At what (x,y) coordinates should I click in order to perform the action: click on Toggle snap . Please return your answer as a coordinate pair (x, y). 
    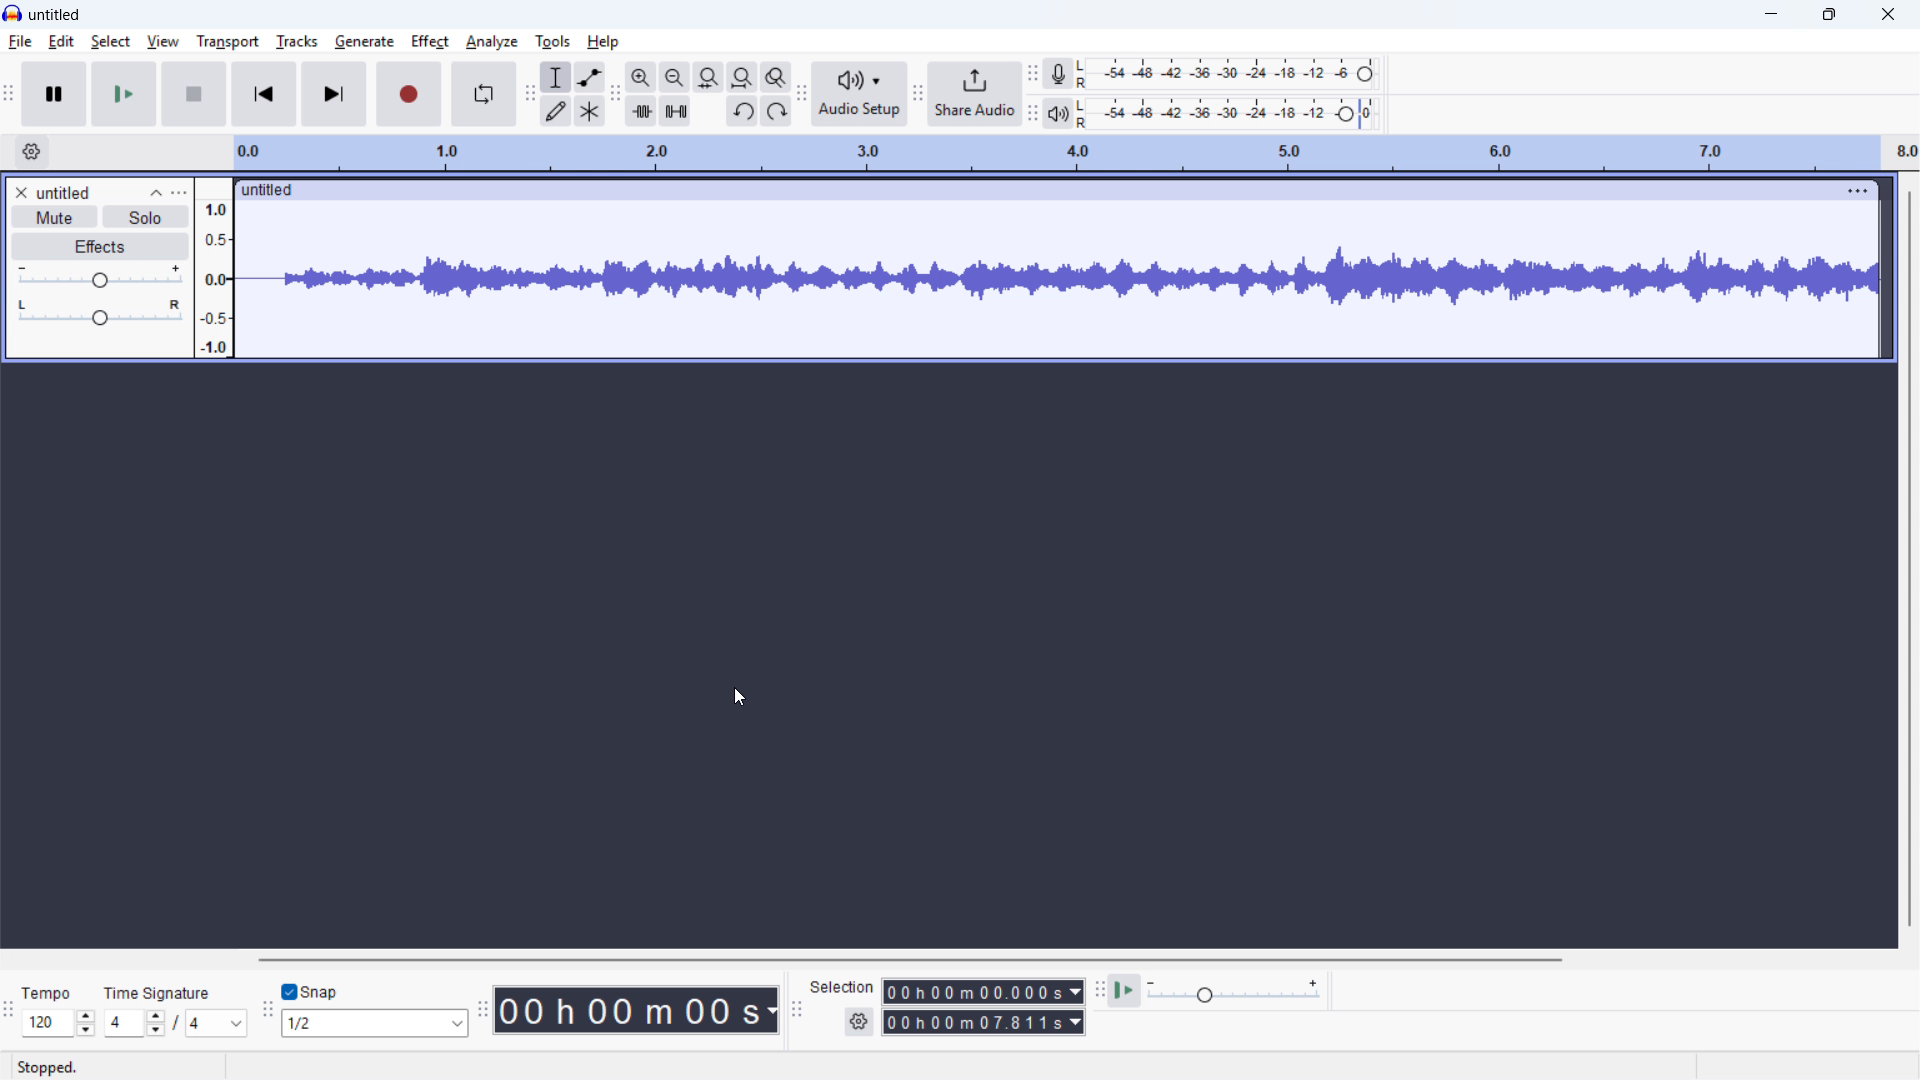
    Looking at the image, I should click on (311, 992).